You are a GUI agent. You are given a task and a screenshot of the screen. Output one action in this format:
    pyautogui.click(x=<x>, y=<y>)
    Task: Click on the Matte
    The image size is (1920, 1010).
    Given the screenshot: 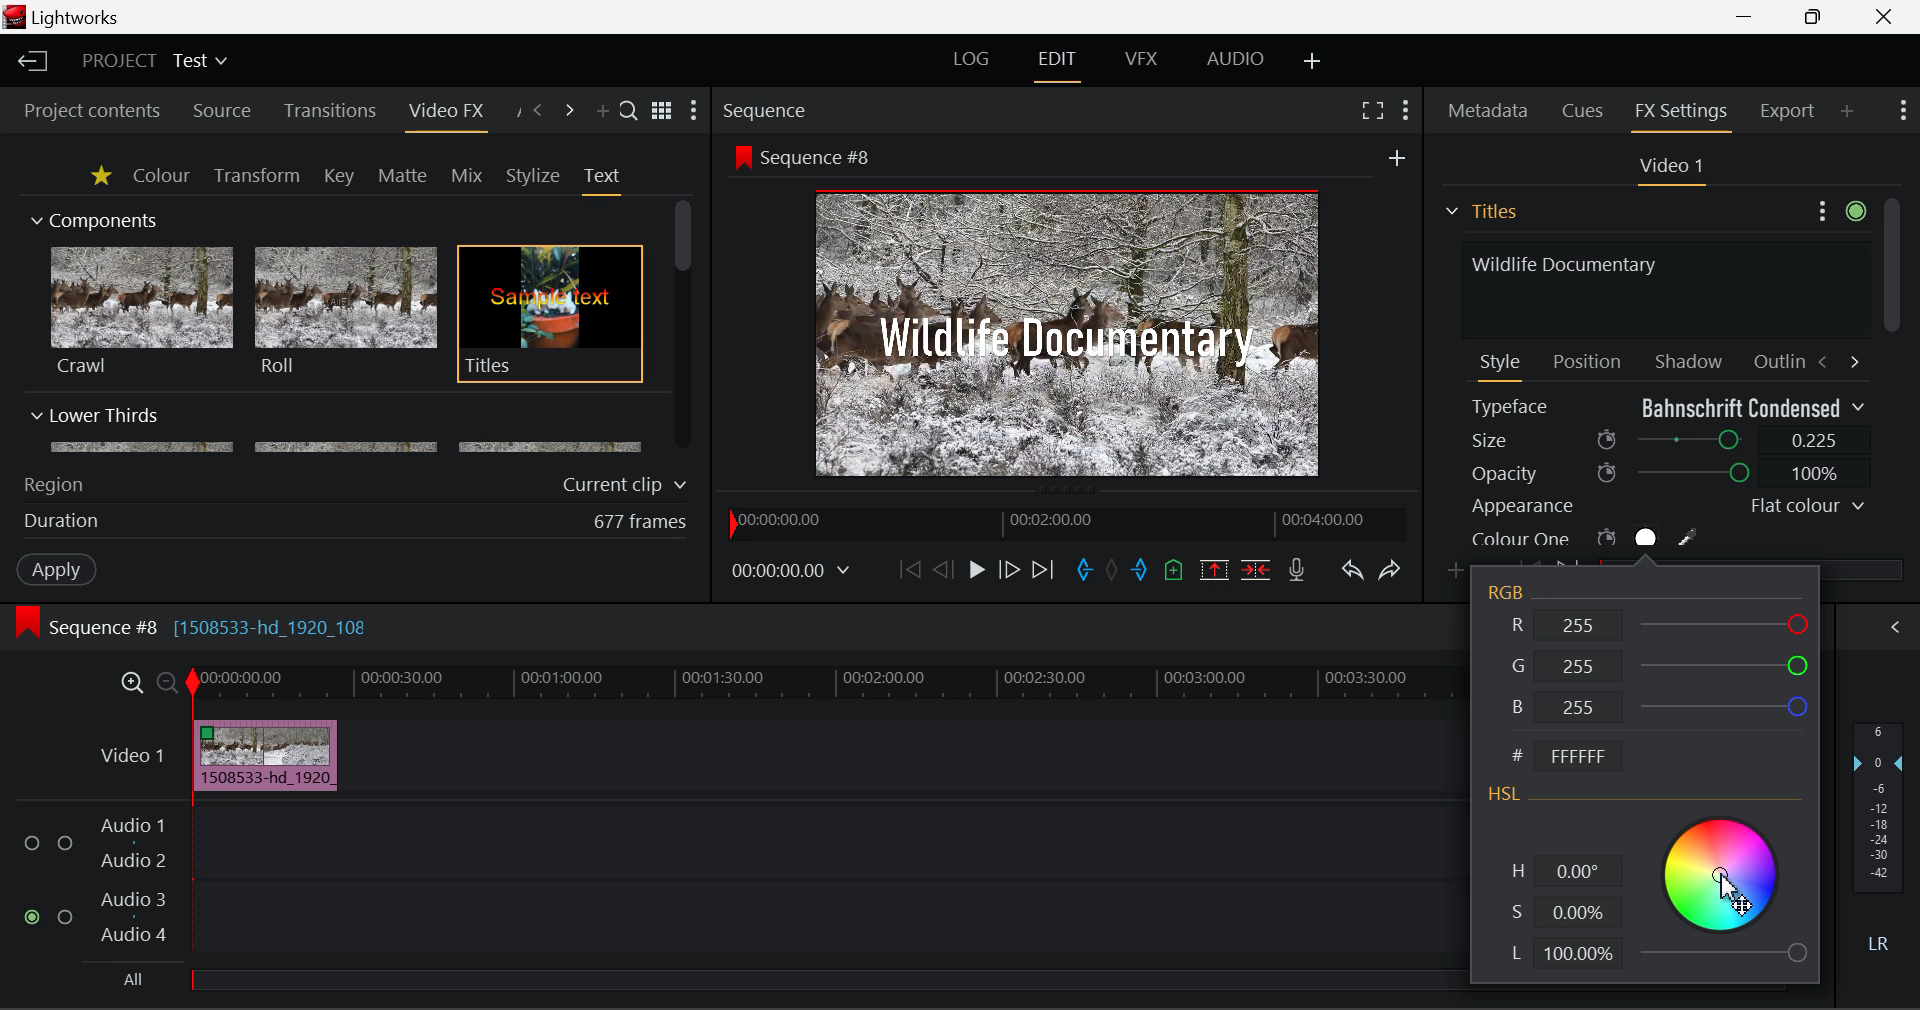 What is the action you would take?
    pyautogui.click(x=401, y=175)
    